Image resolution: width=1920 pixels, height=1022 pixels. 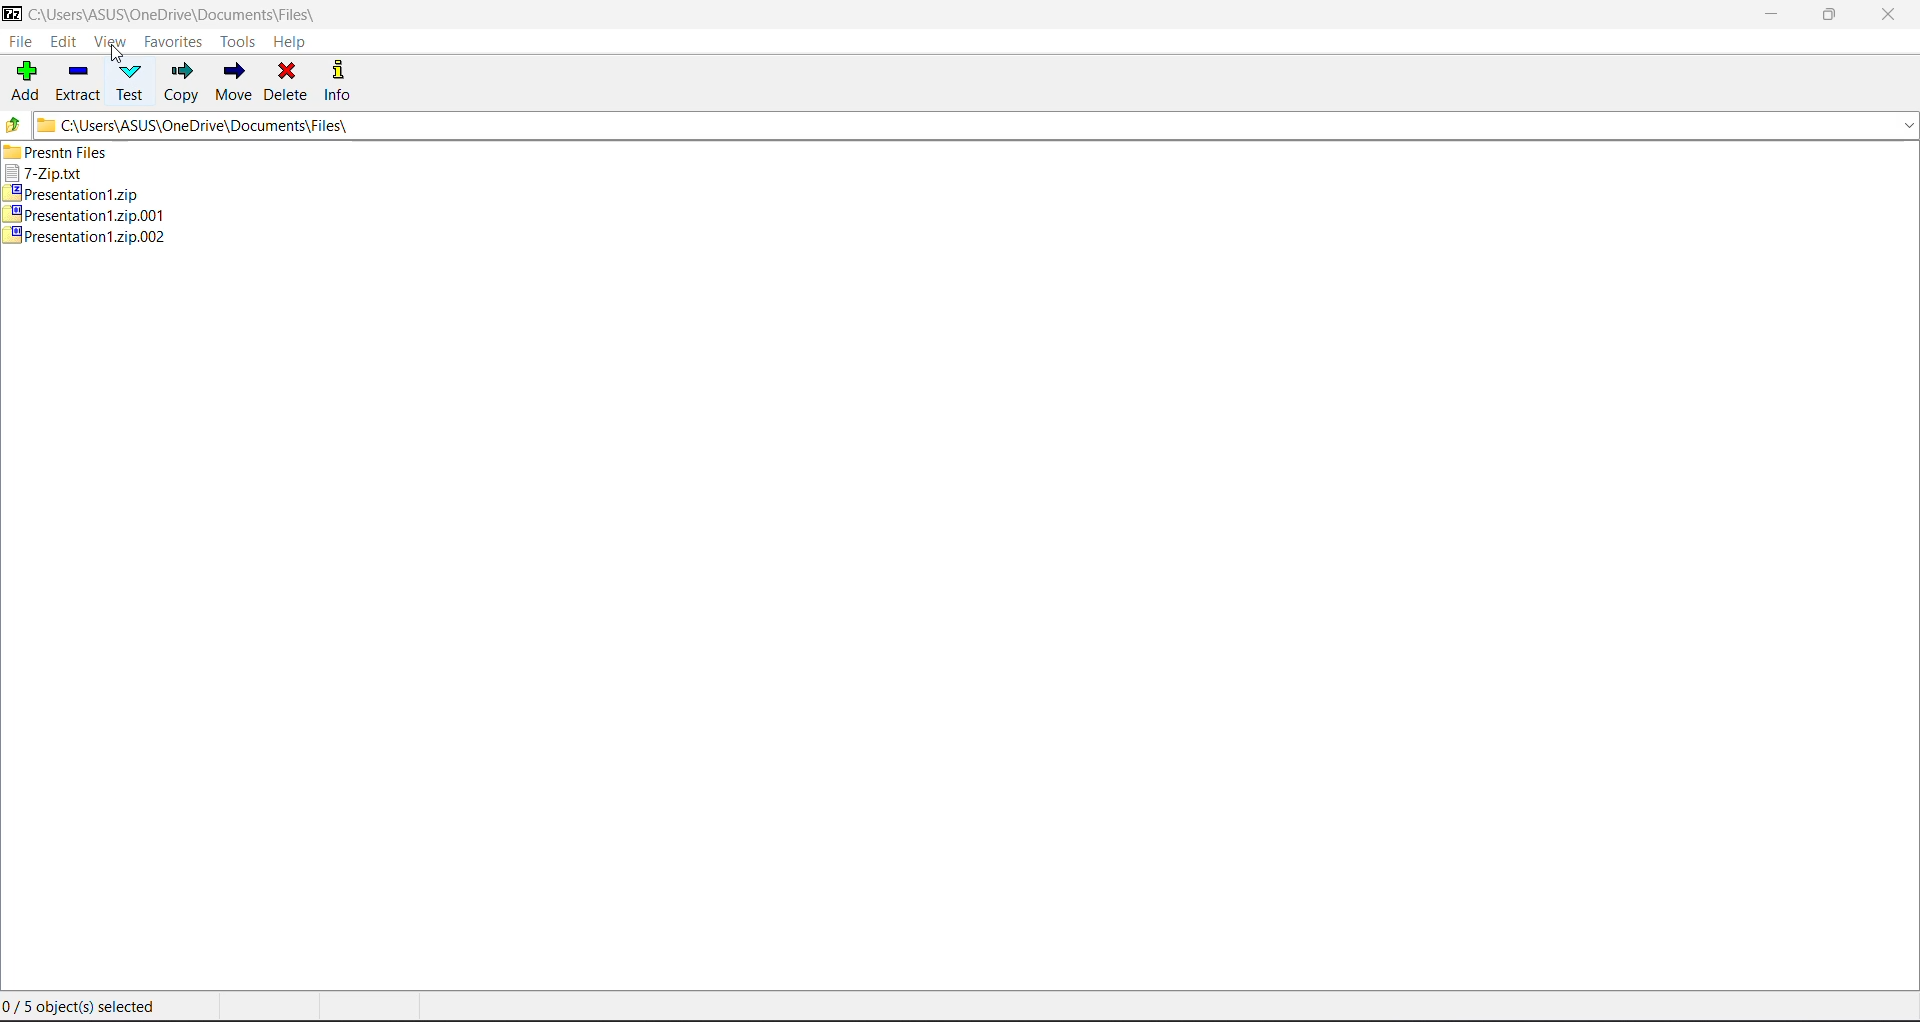 I want to click on Current Selection, so click(x=88, y=1009).